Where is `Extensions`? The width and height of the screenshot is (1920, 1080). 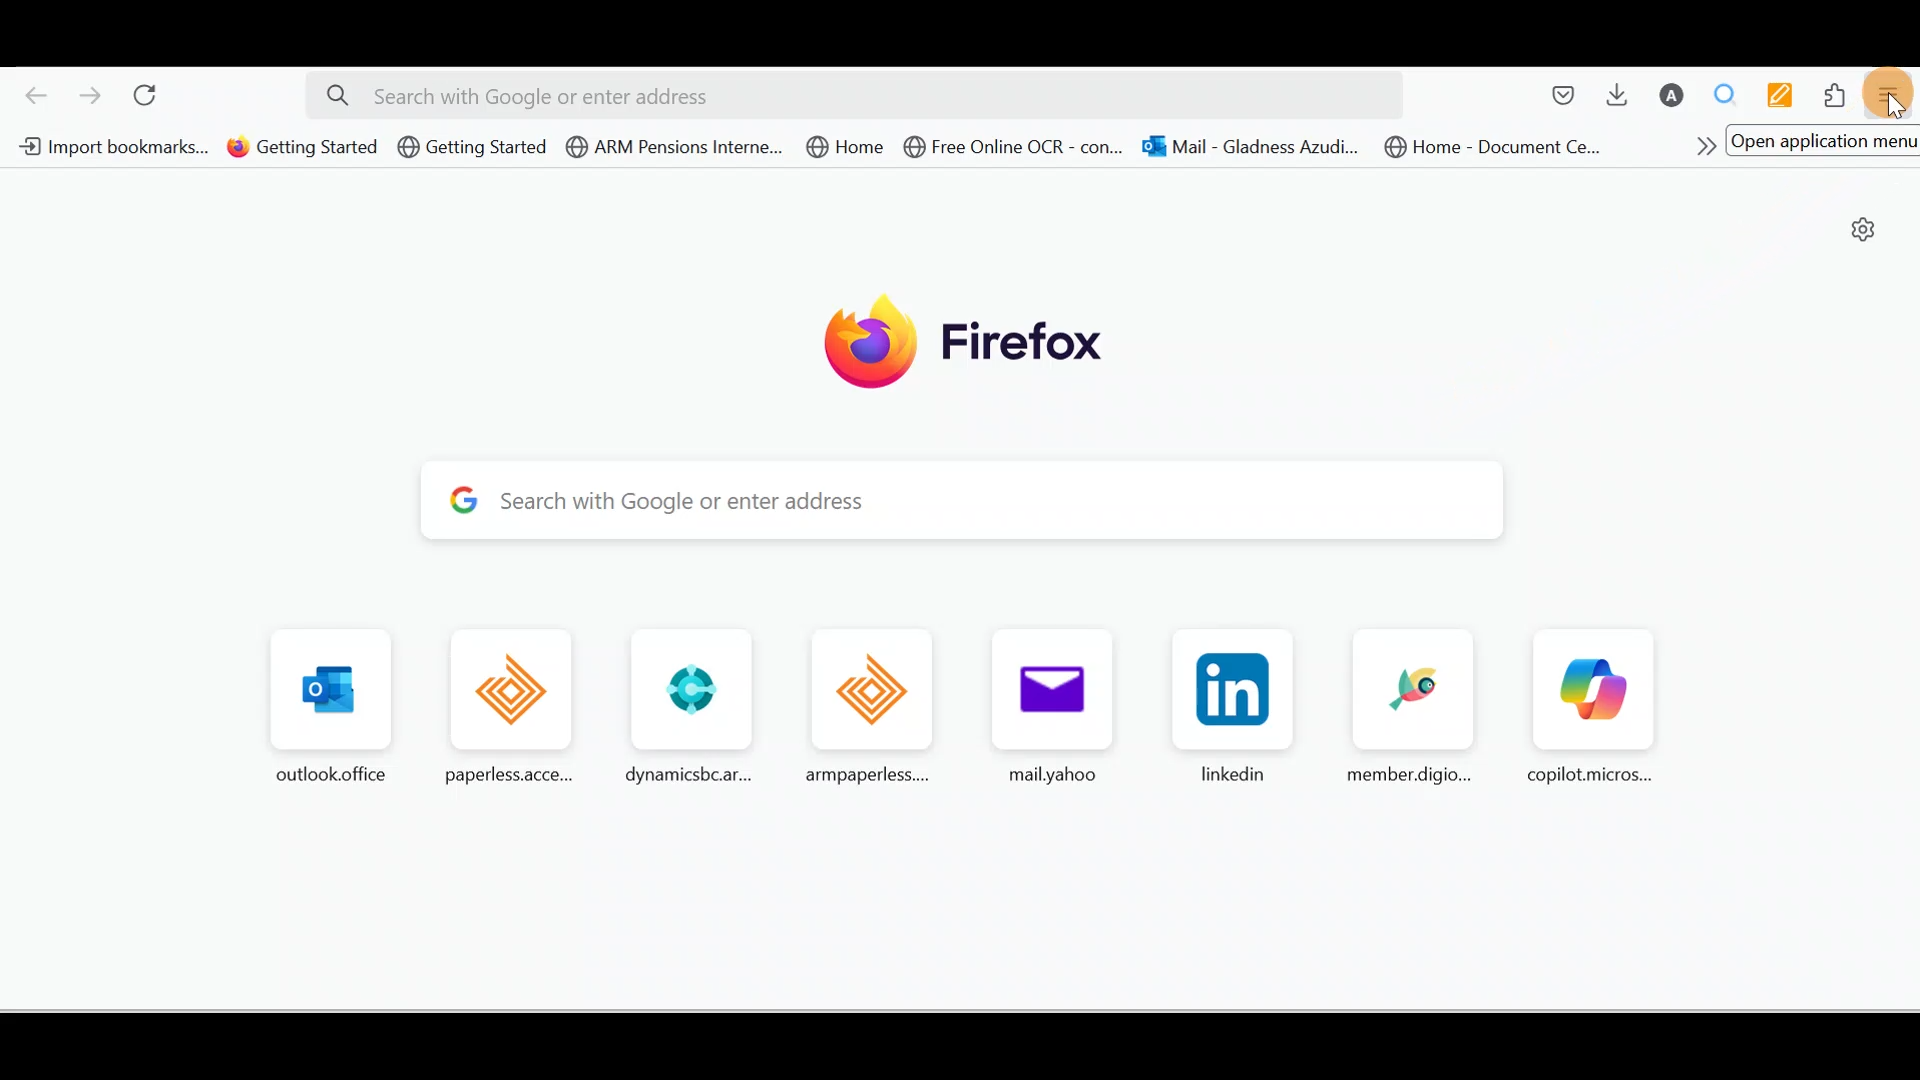
Extensions is located at coordinates (1838, 94).